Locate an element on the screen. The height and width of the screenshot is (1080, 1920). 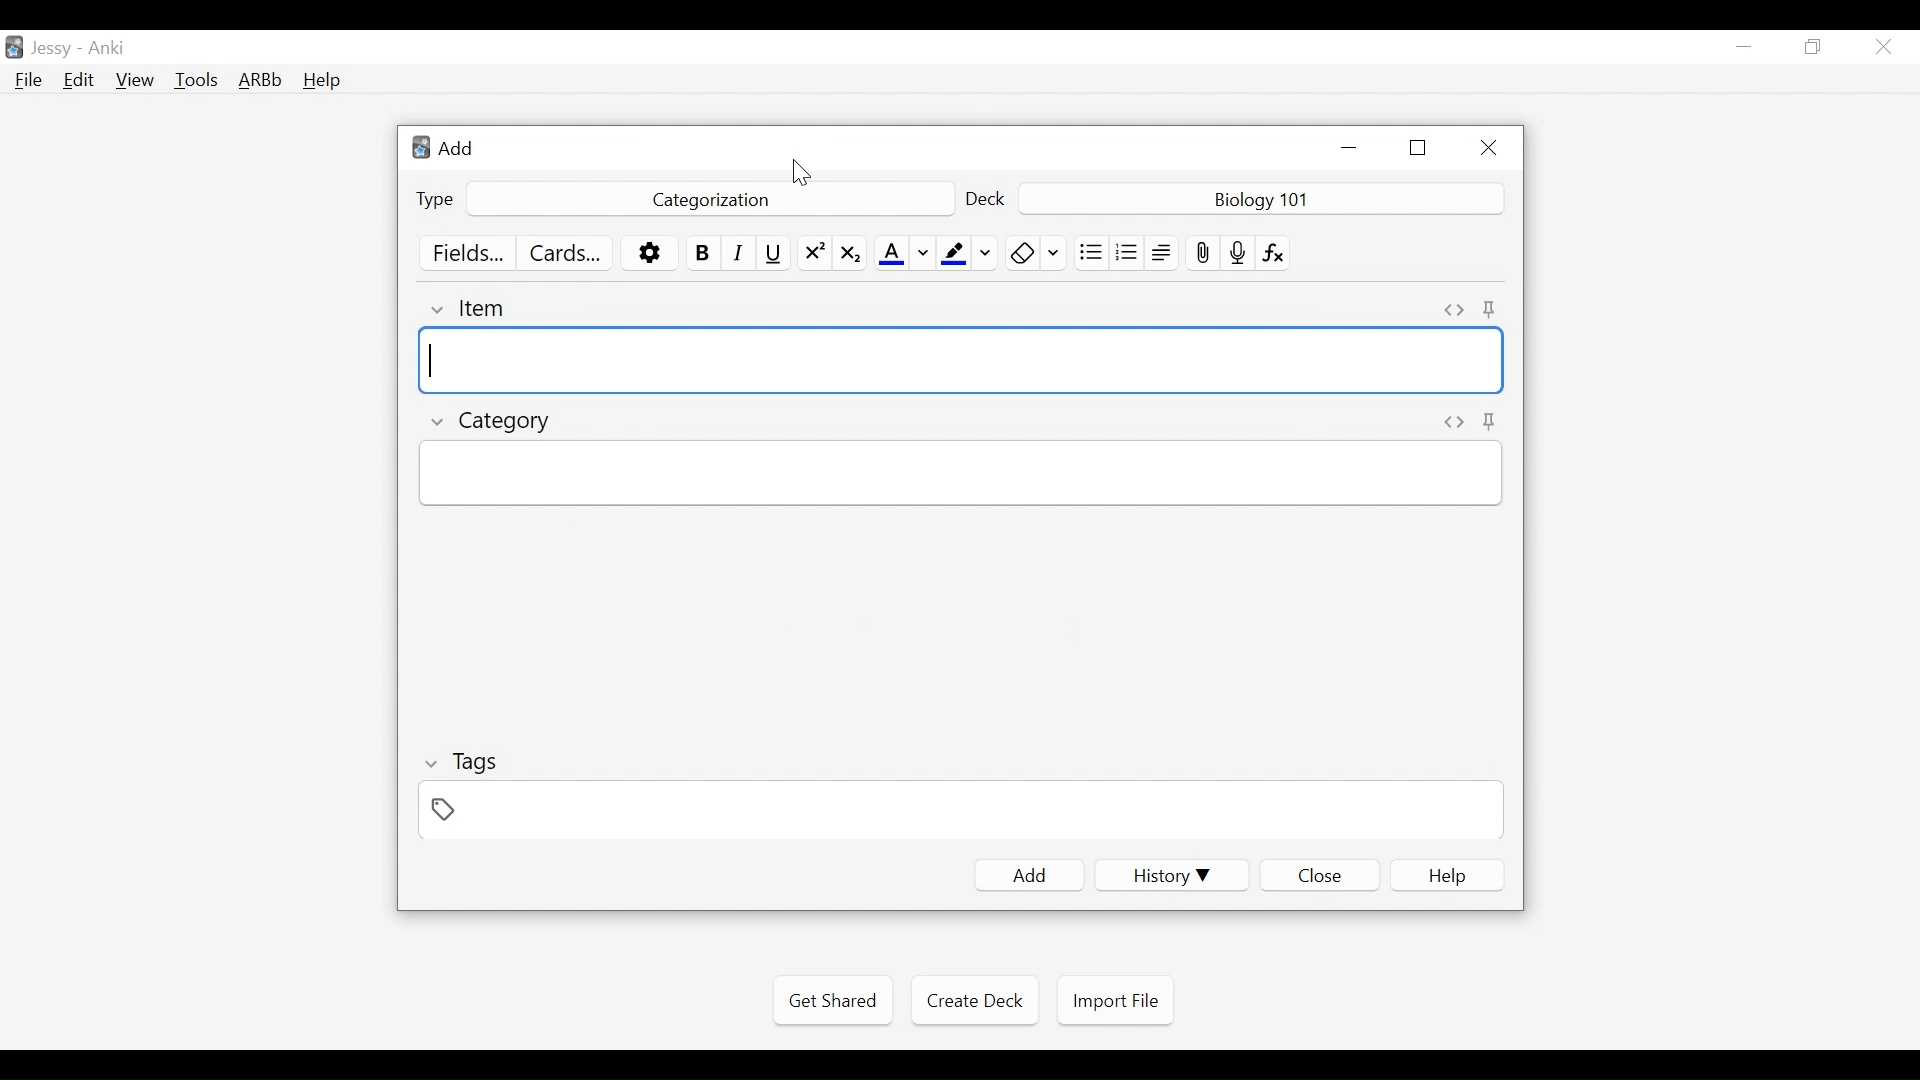
Deck is located at coordinates (987, 201).